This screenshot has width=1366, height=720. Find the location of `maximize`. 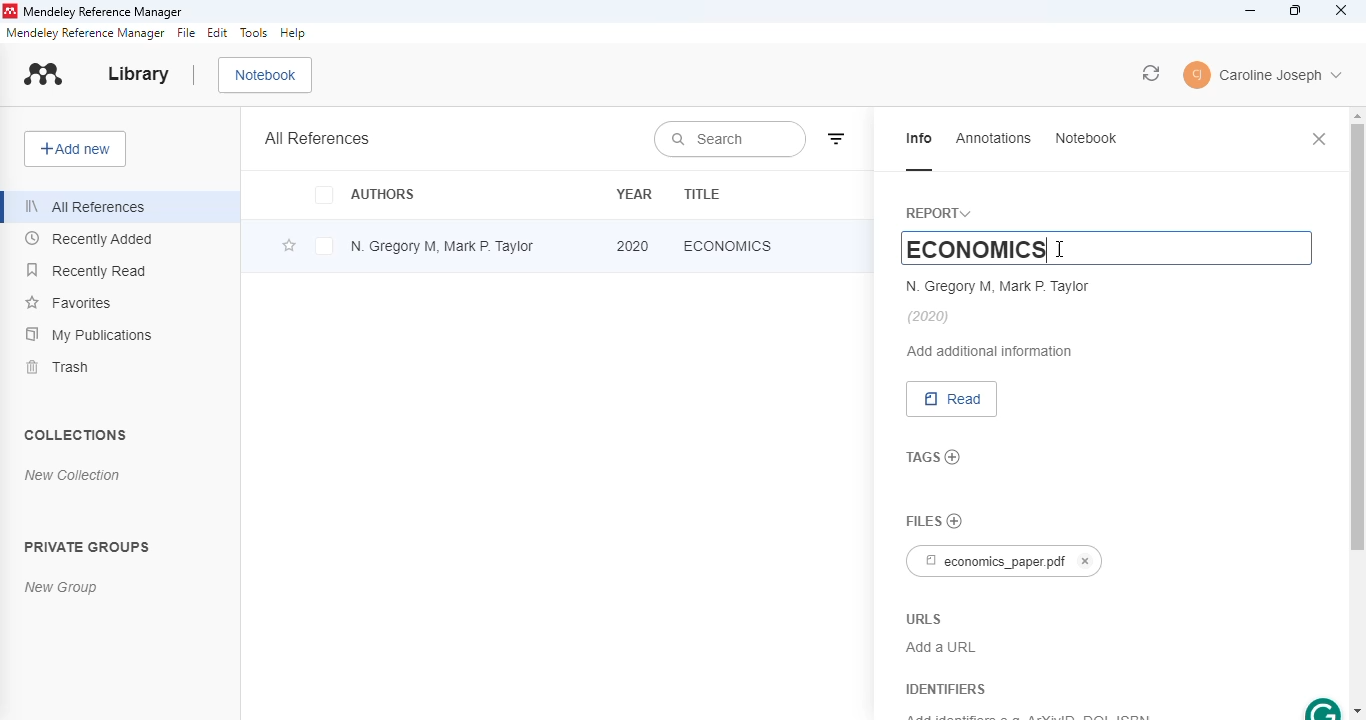

maximize is located at coordinates (1295, 11).